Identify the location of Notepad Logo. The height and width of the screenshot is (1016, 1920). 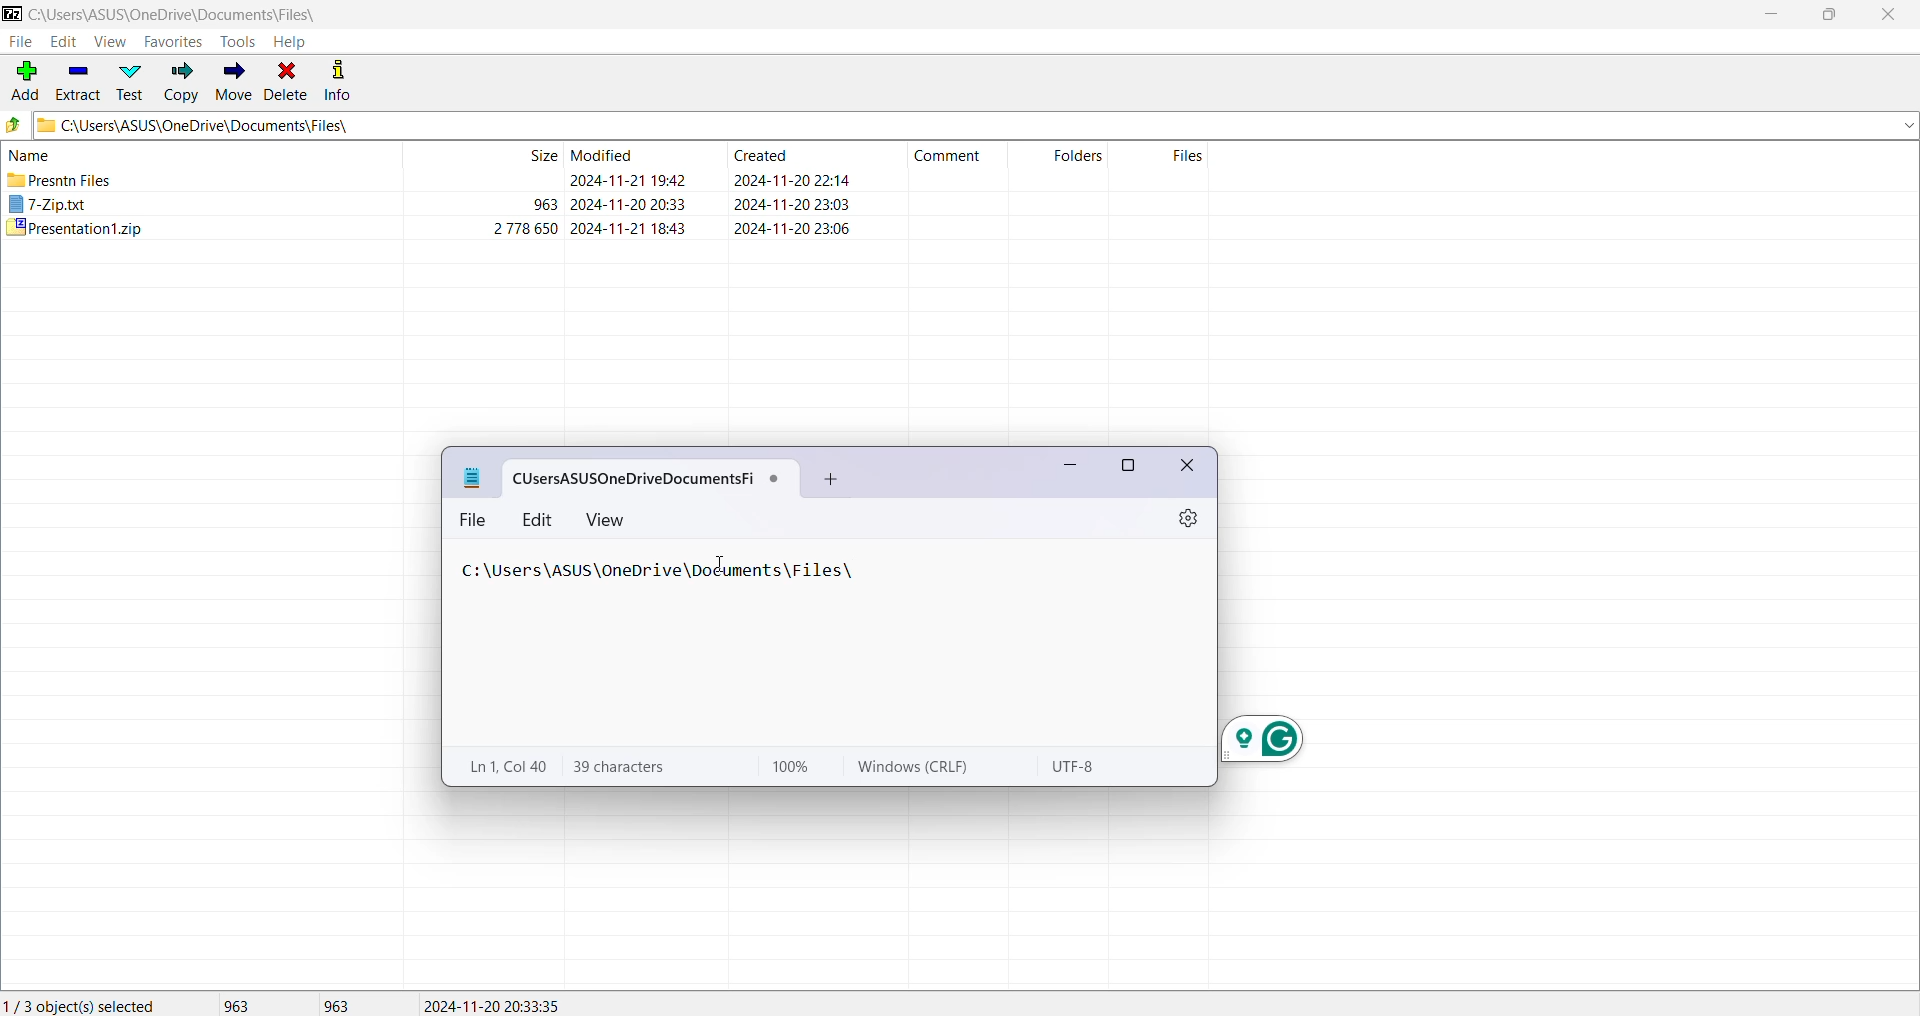
(474, 478).